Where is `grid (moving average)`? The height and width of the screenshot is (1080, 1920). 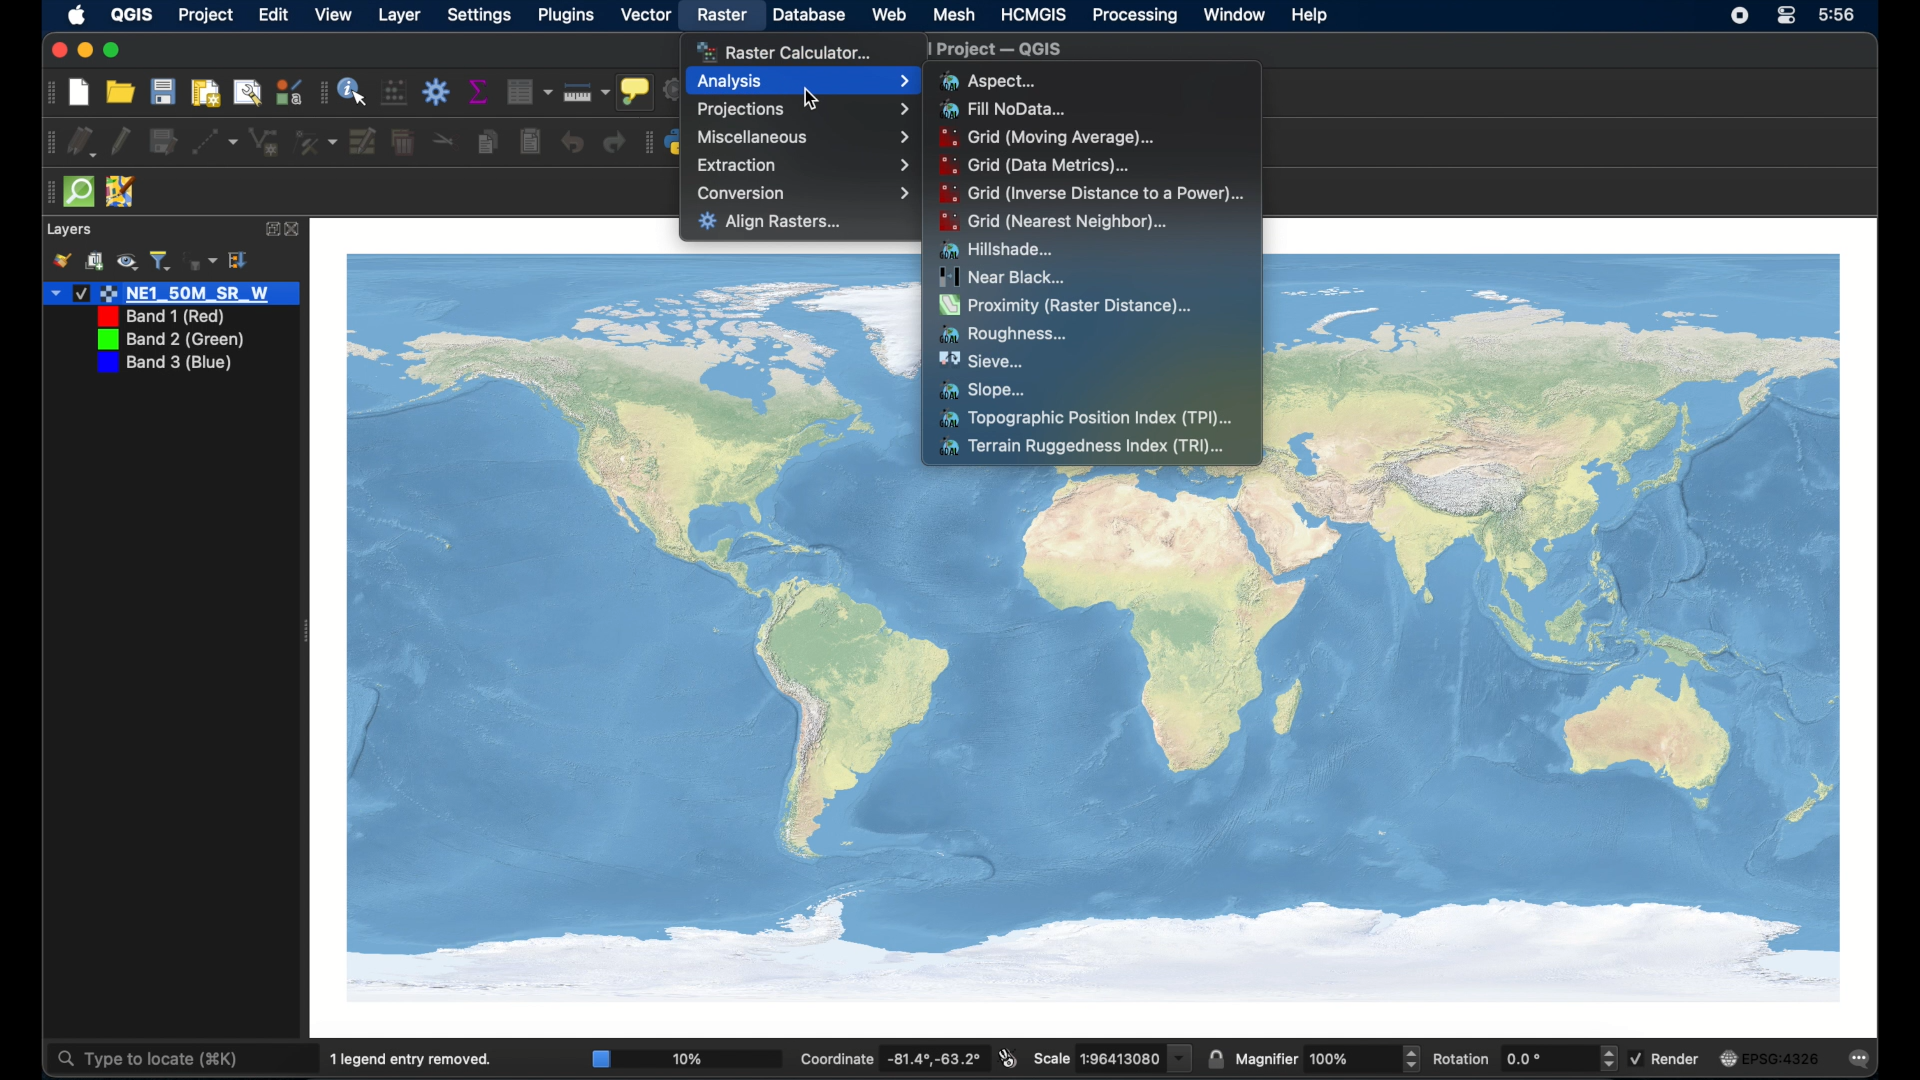
grid (moving average) is located at coordinates (1055, 138).